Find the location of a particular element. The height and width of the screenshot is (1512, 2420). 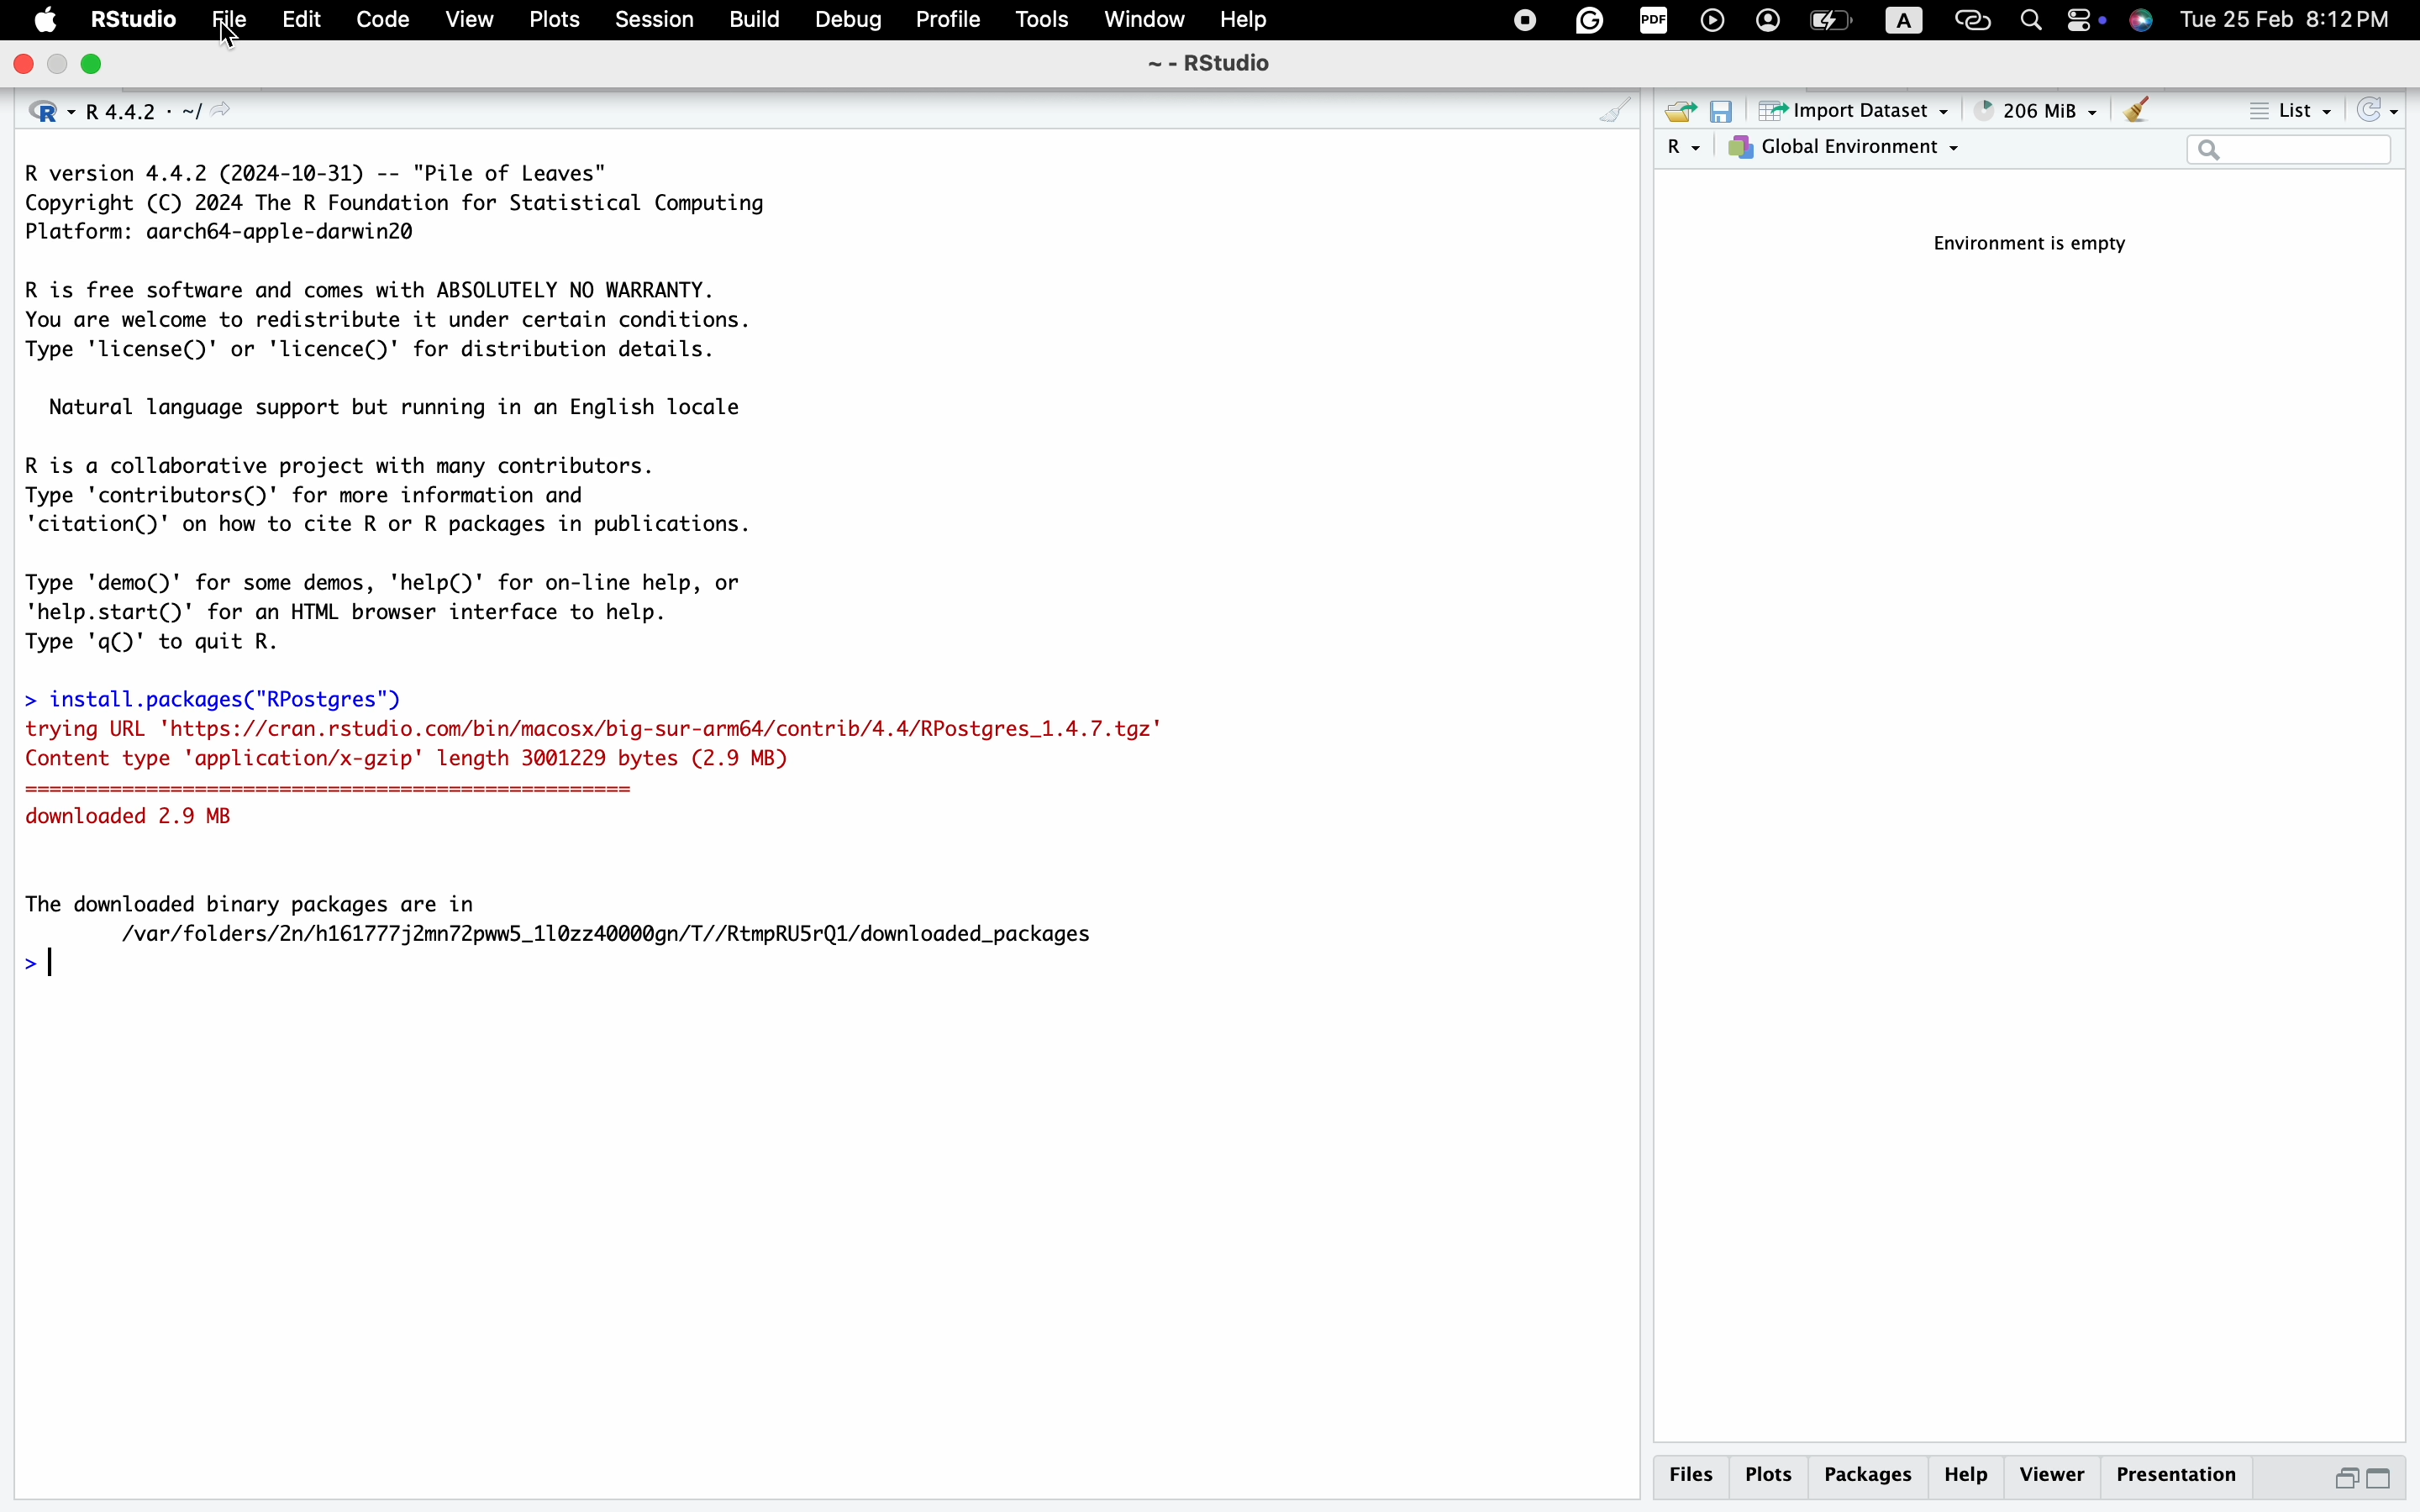

toggle is located at coordinates (2085, 22).